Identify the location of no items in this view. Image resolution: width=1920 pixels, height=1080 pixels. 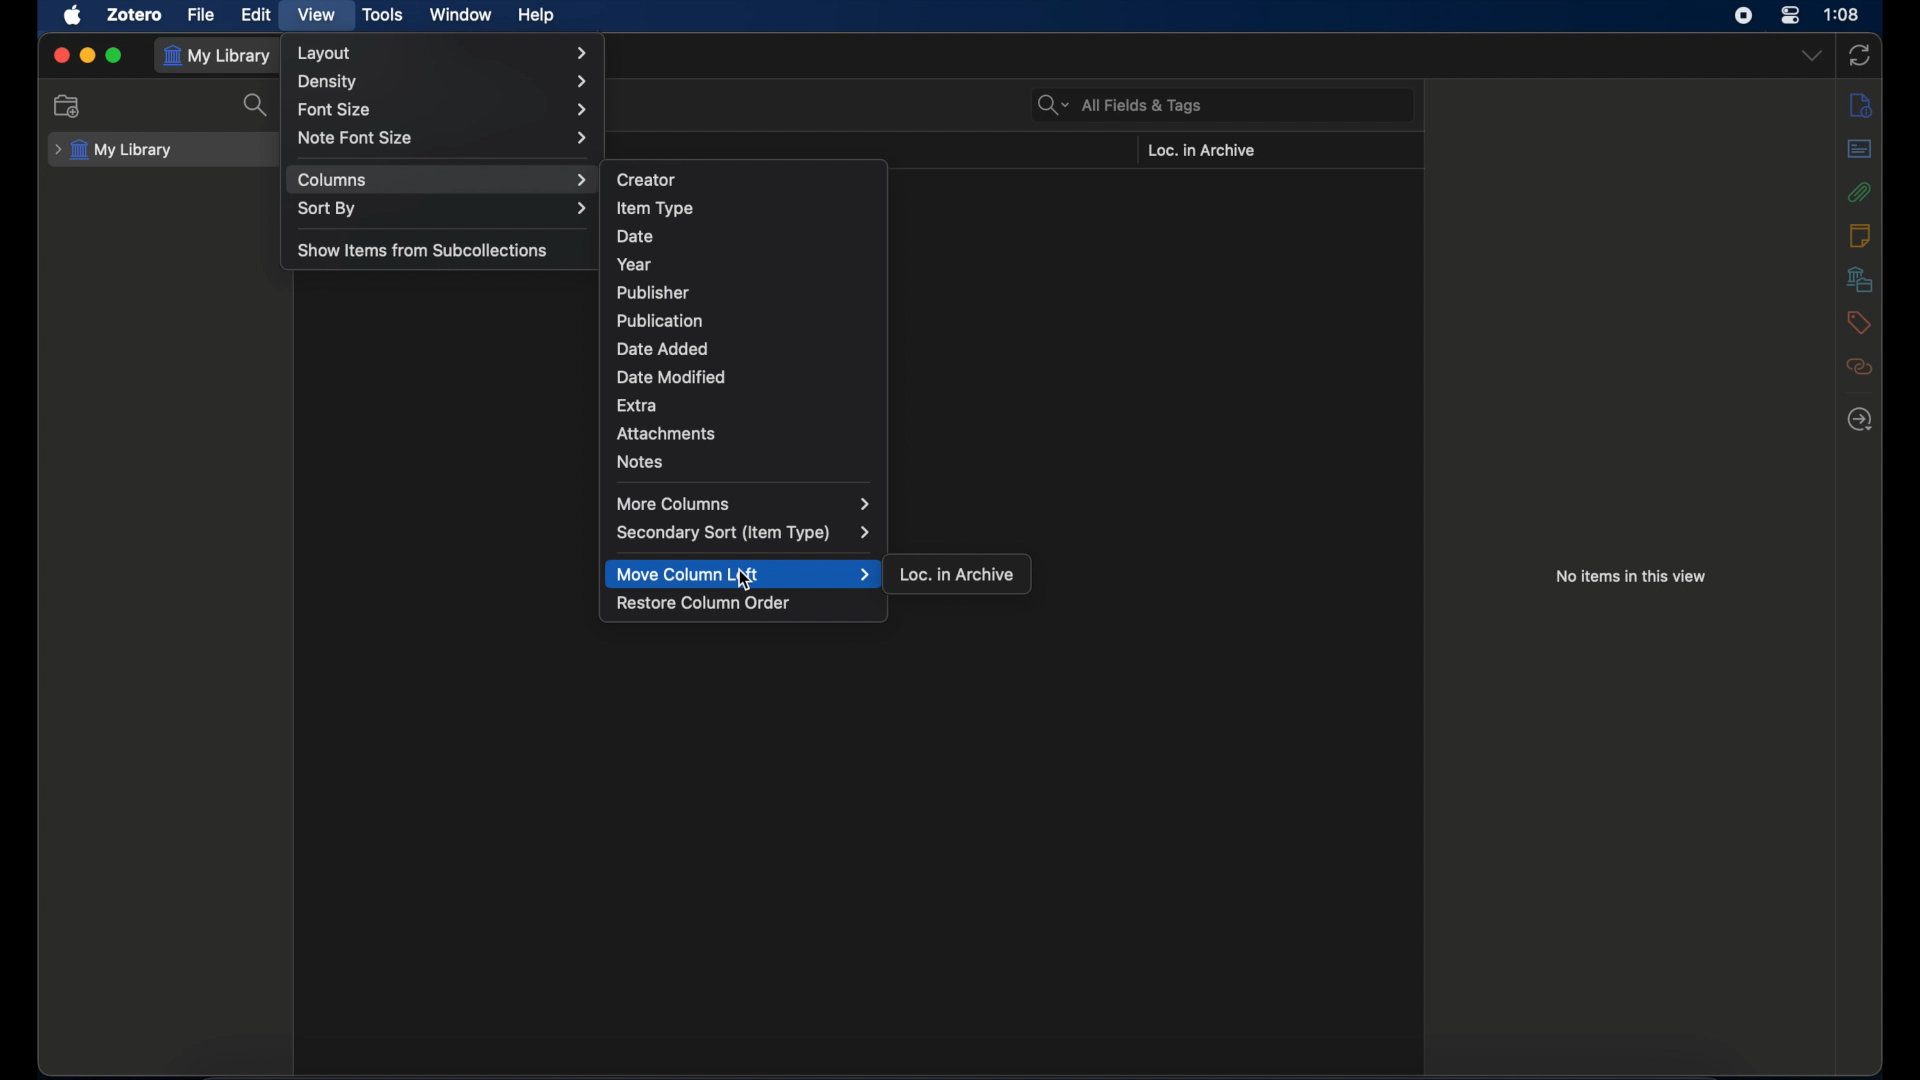
(1630, 577).